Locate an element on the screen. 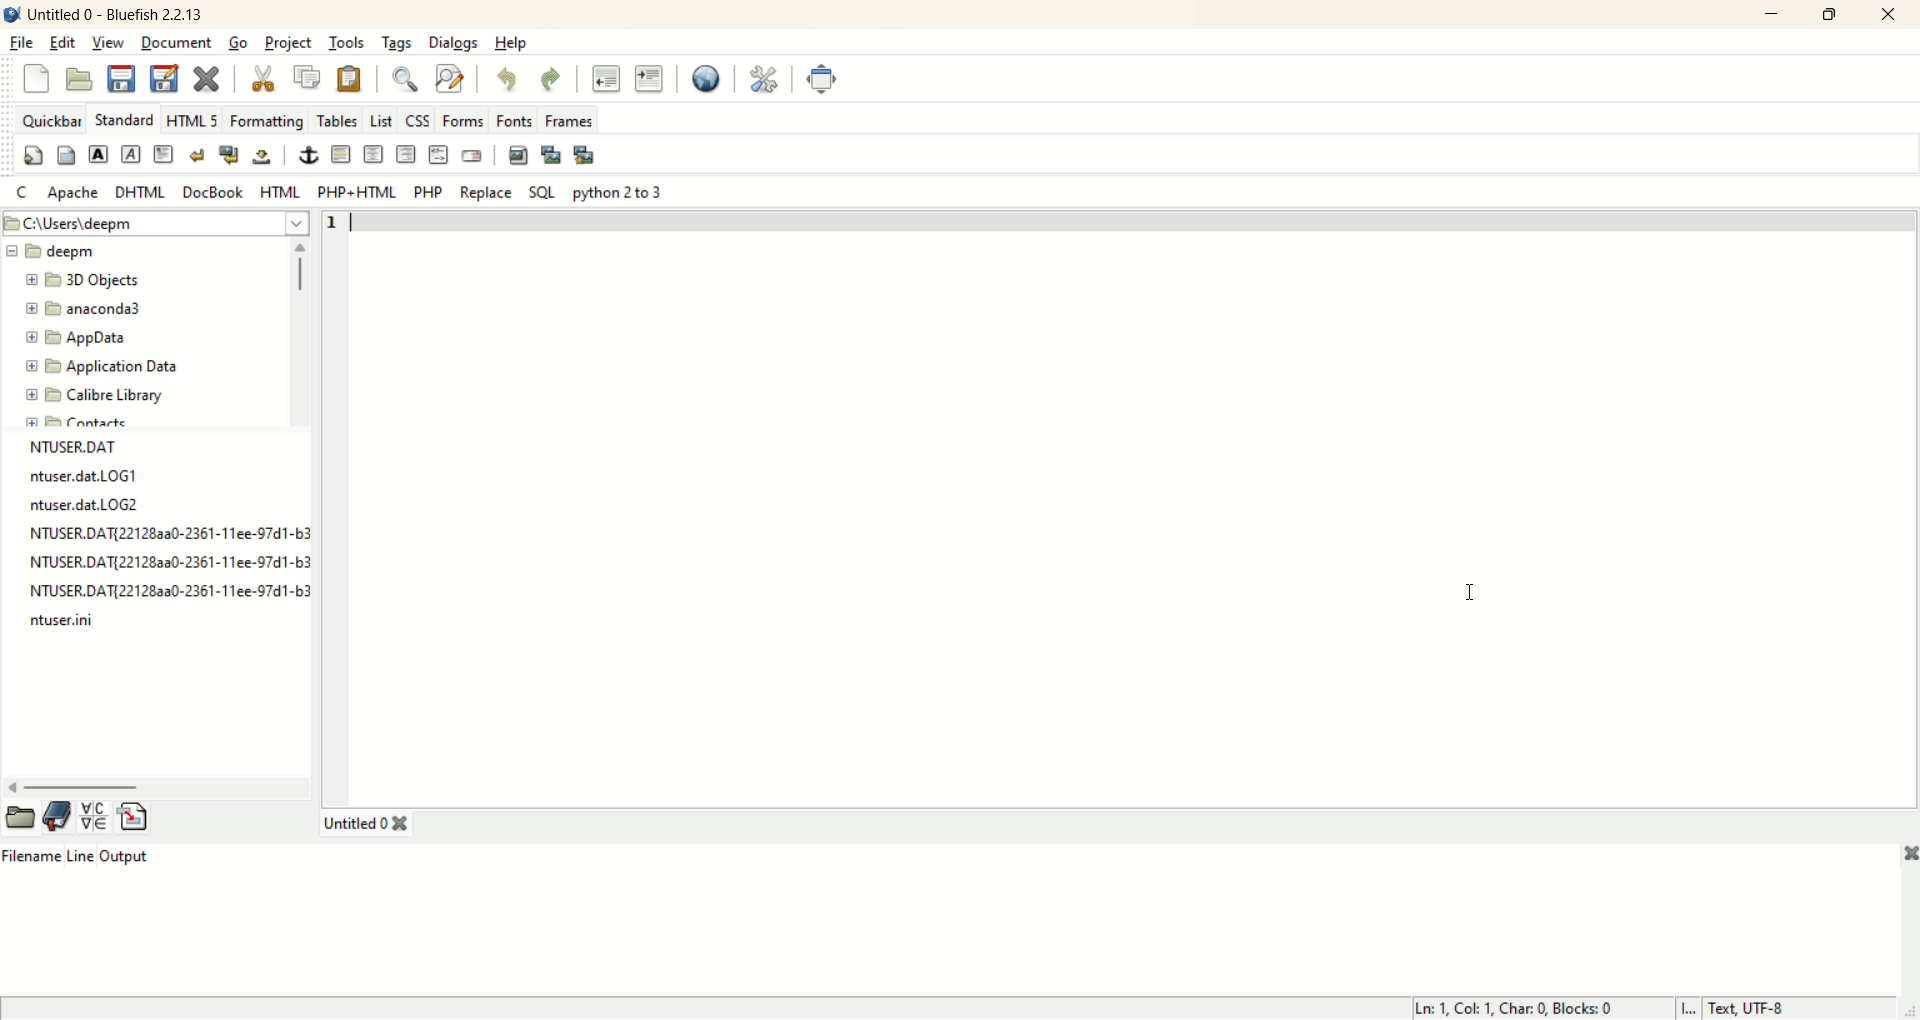 This screenshot has width=1920, height=1020. fullscreen is located at coordinates (817, 79).